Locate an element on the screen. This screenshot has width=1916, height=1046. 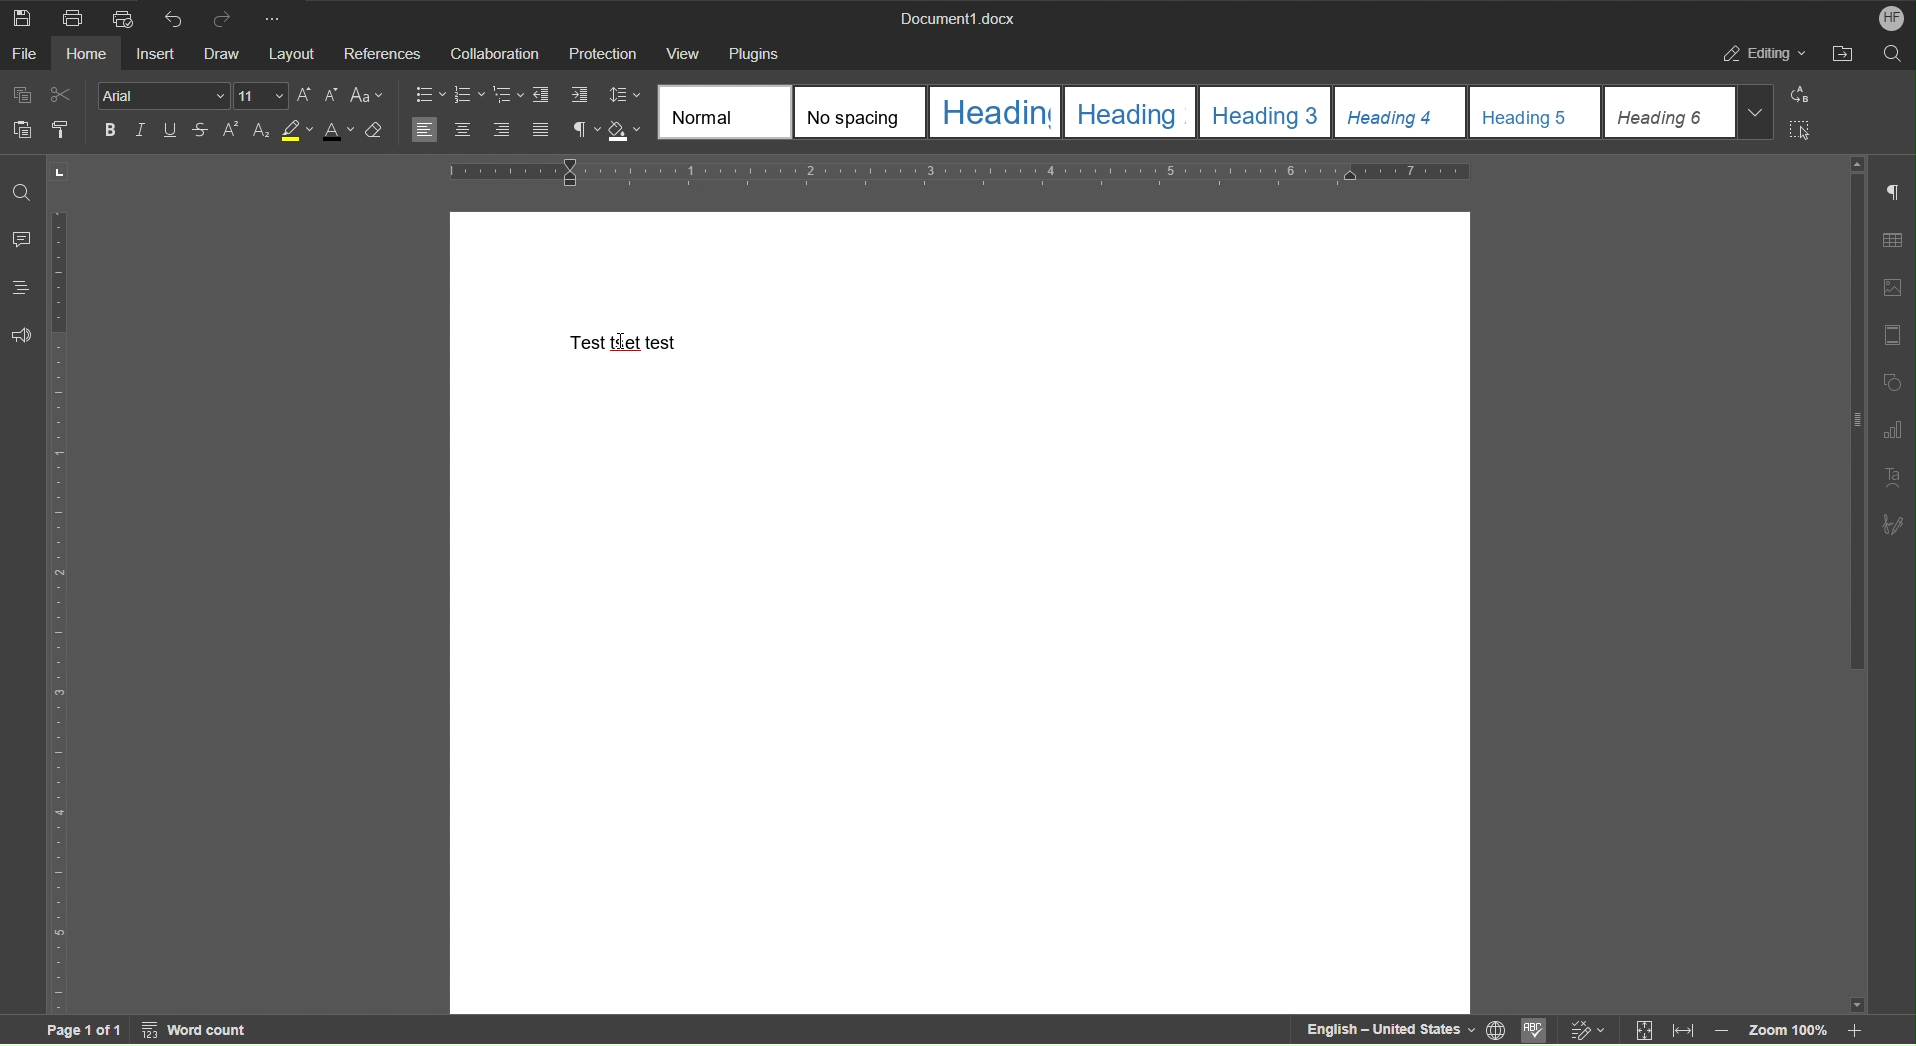
Fit to Width is located at coordinates (1683, 1032).